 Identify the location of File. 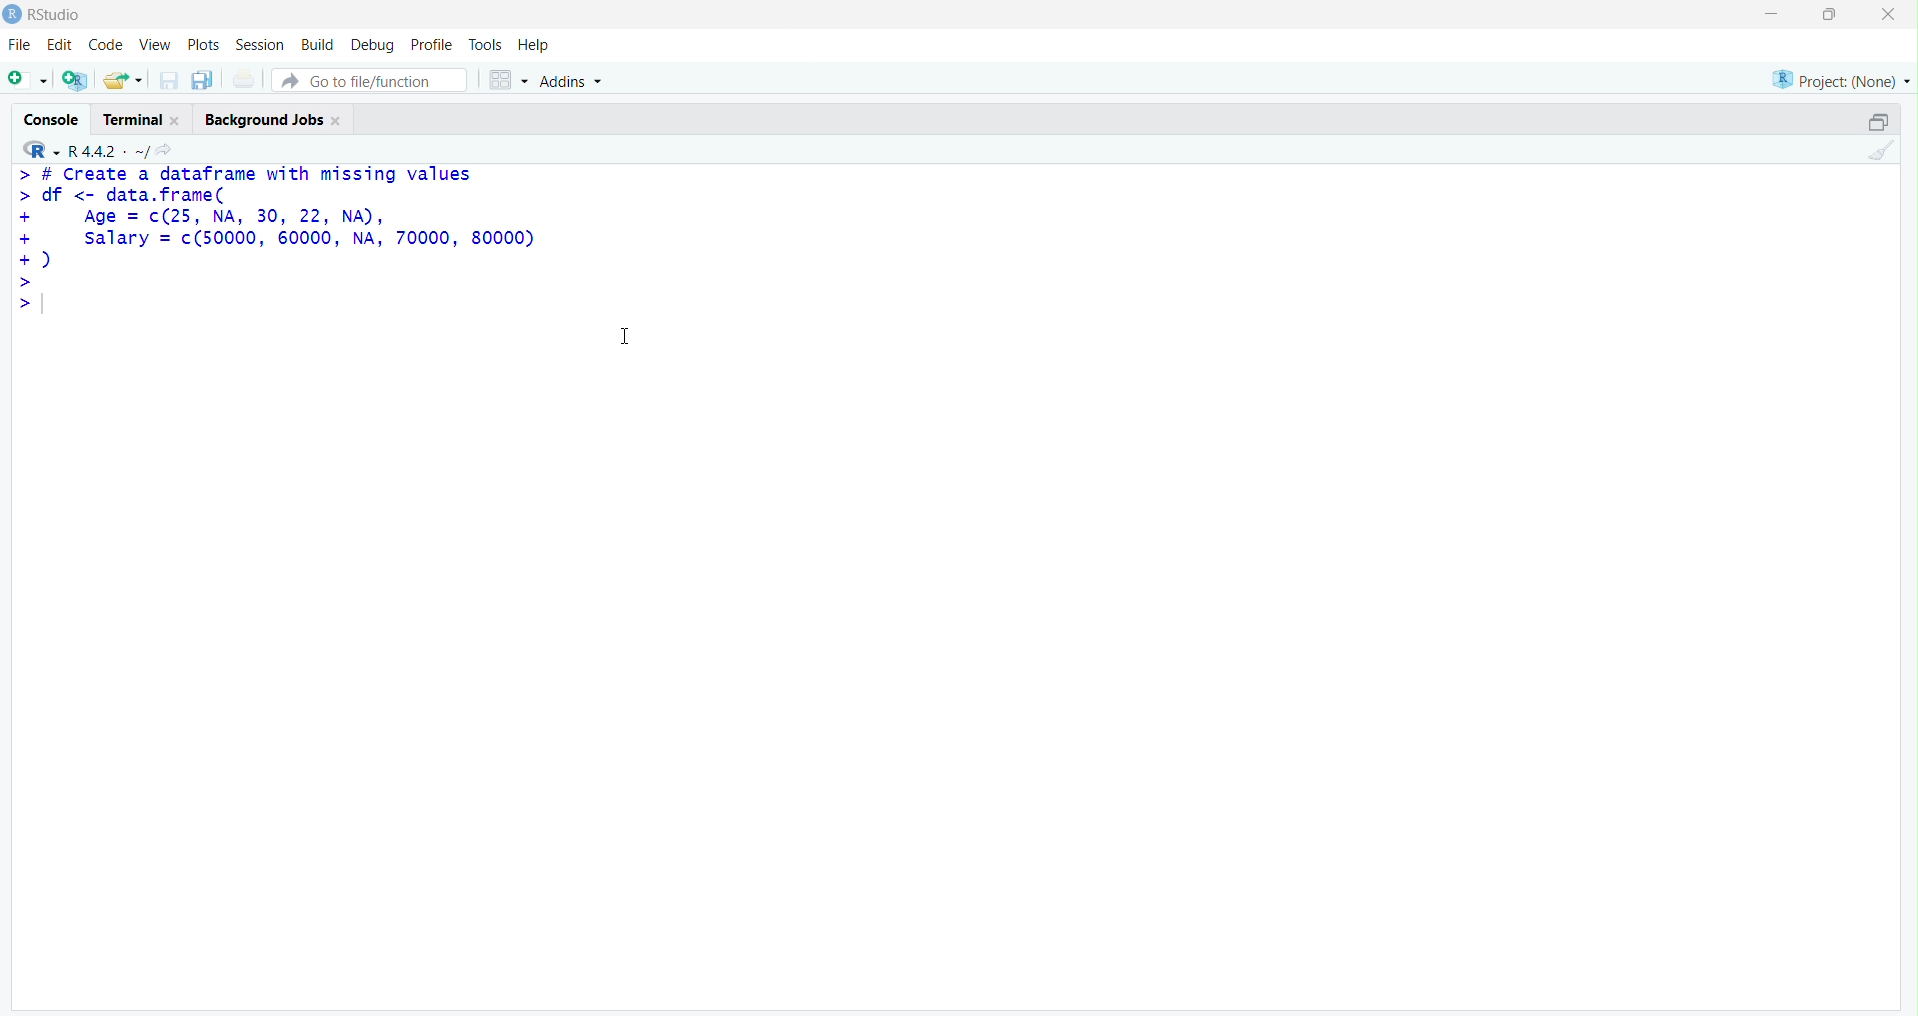
(18, 45).